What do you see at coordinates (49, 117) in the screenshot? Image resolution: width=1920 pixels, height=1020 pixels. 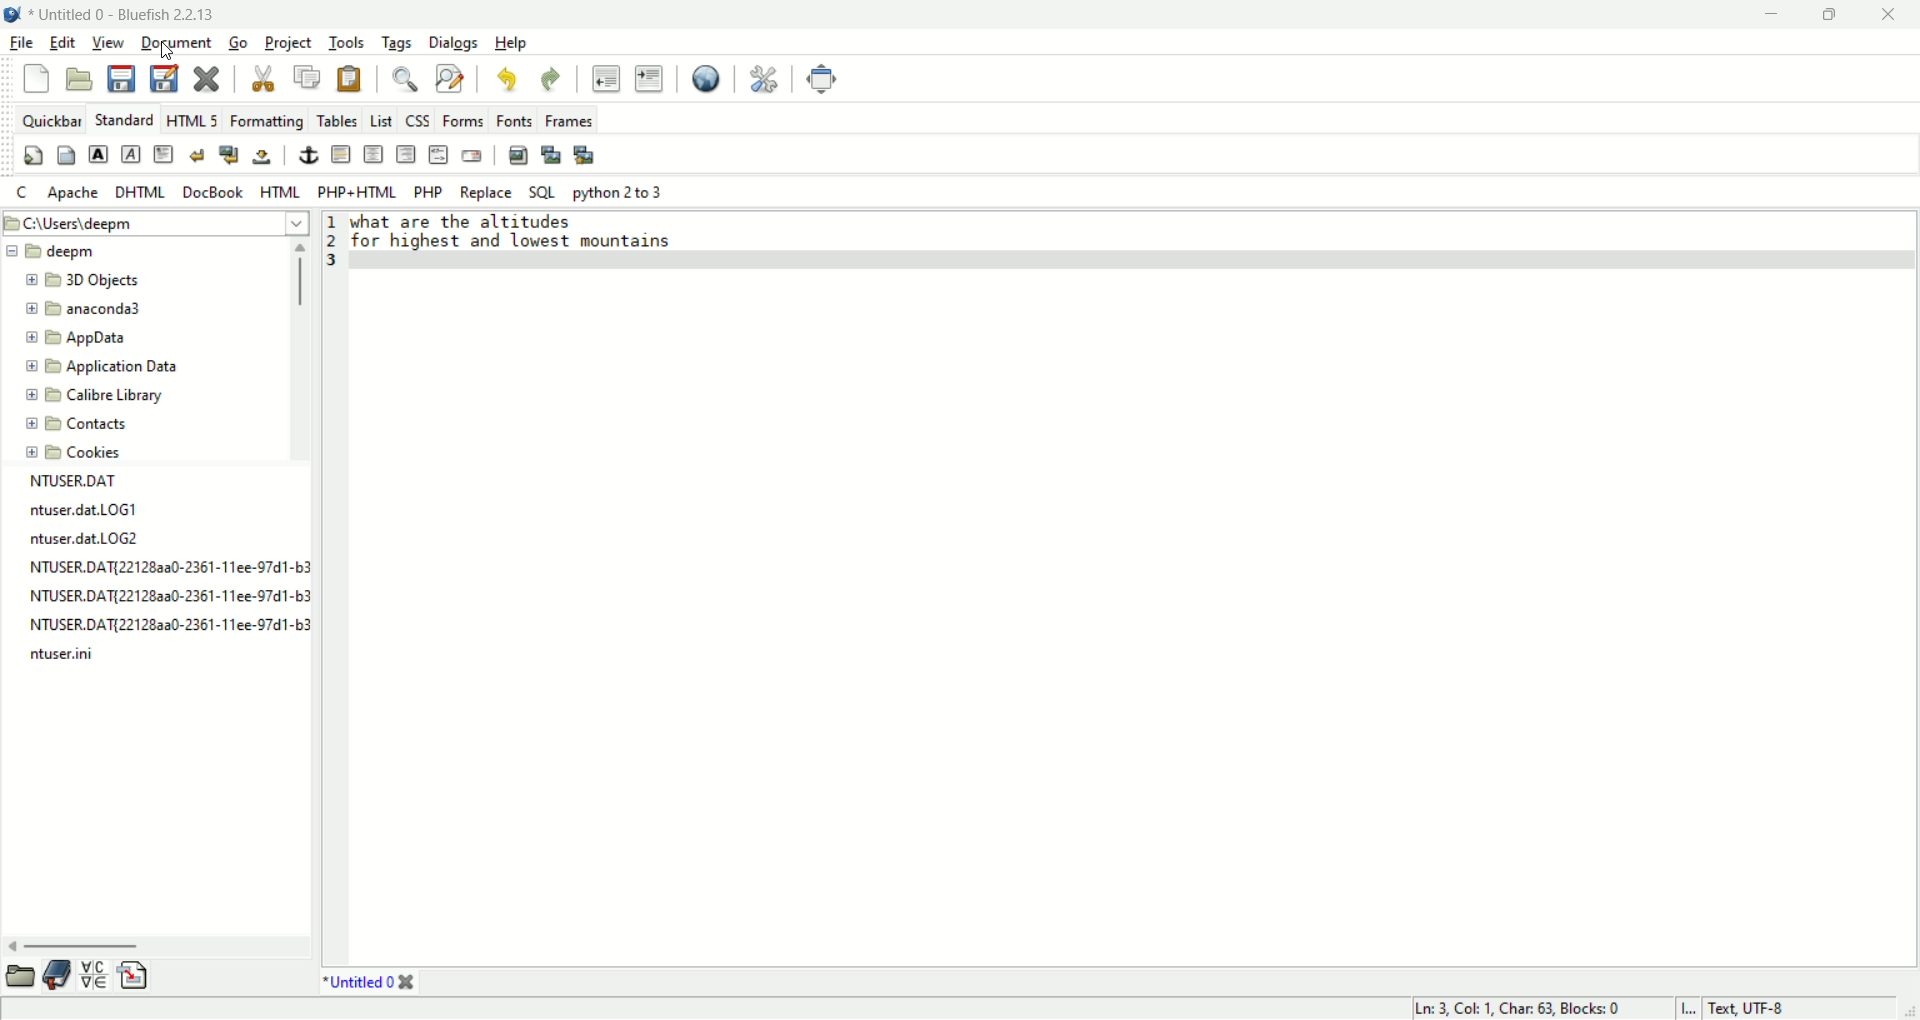 I see `quickbar` at bounding box center [49, 117].